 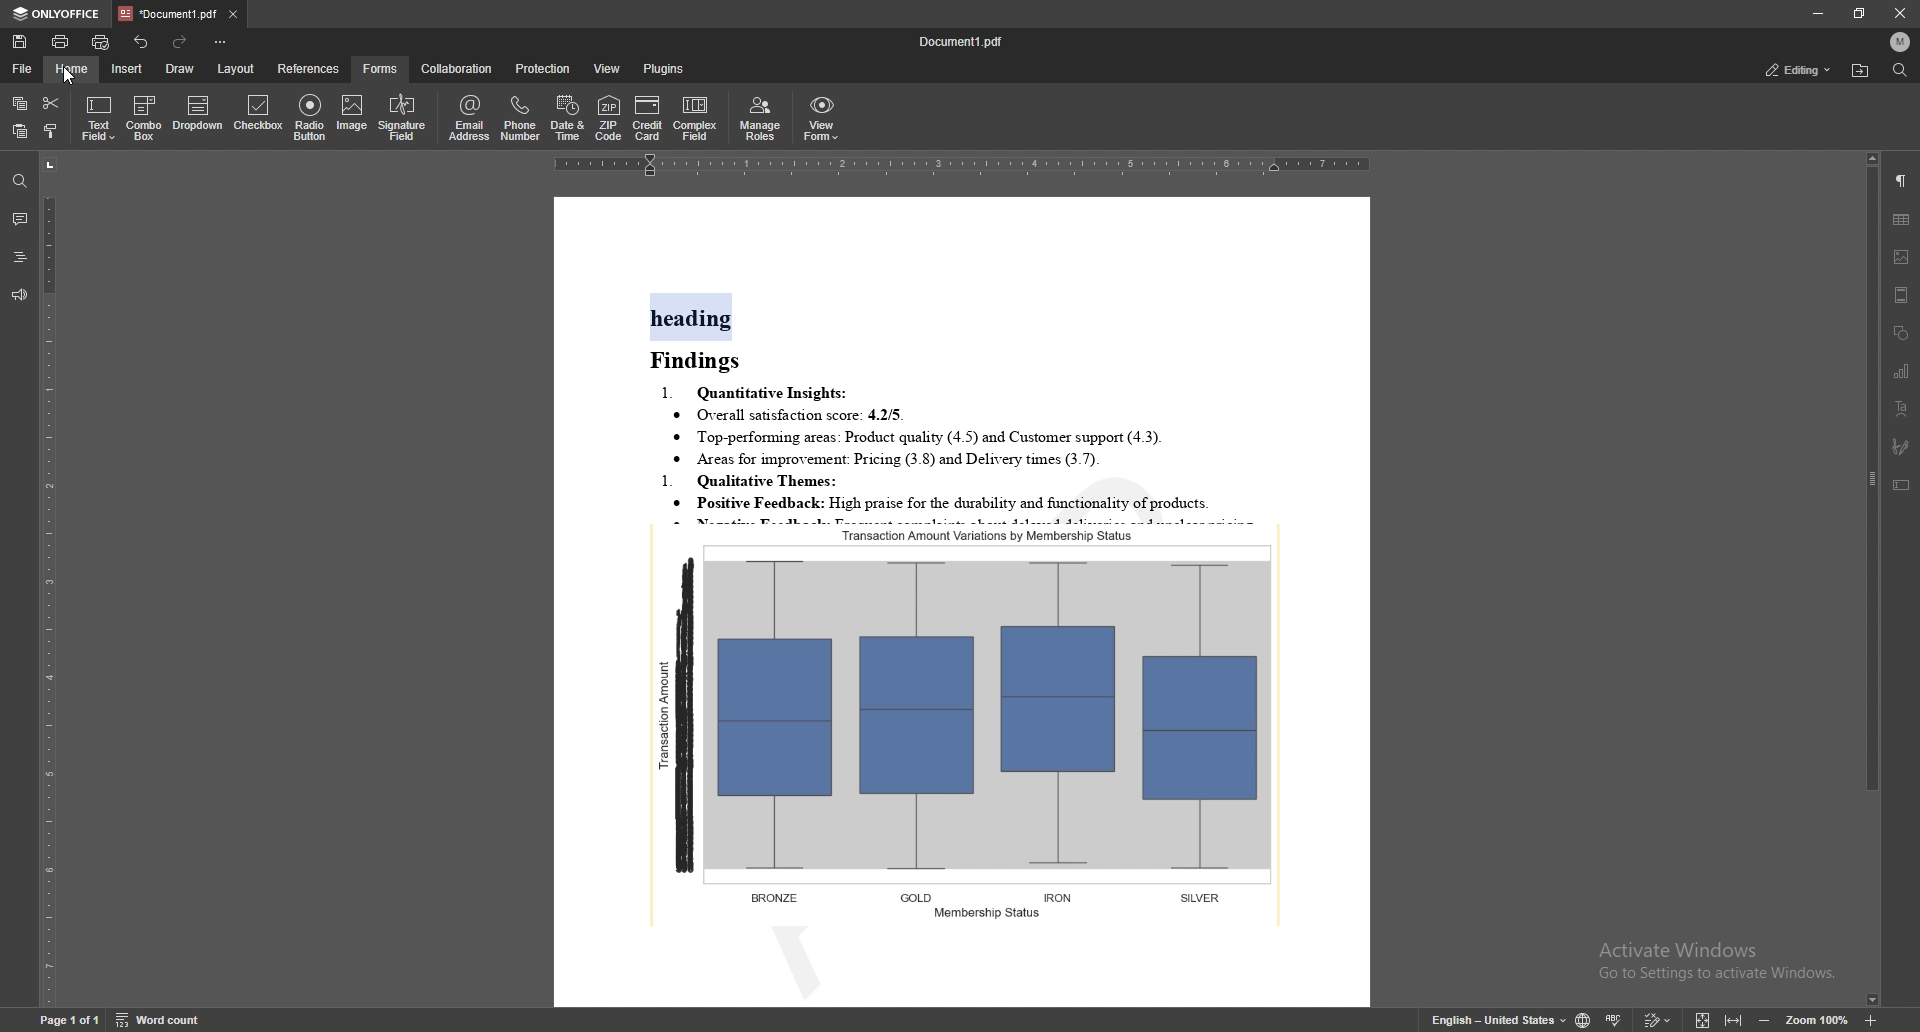 I want to click on ® Overall satisfaction score: 4.2/5., so click(x=791, y=415).